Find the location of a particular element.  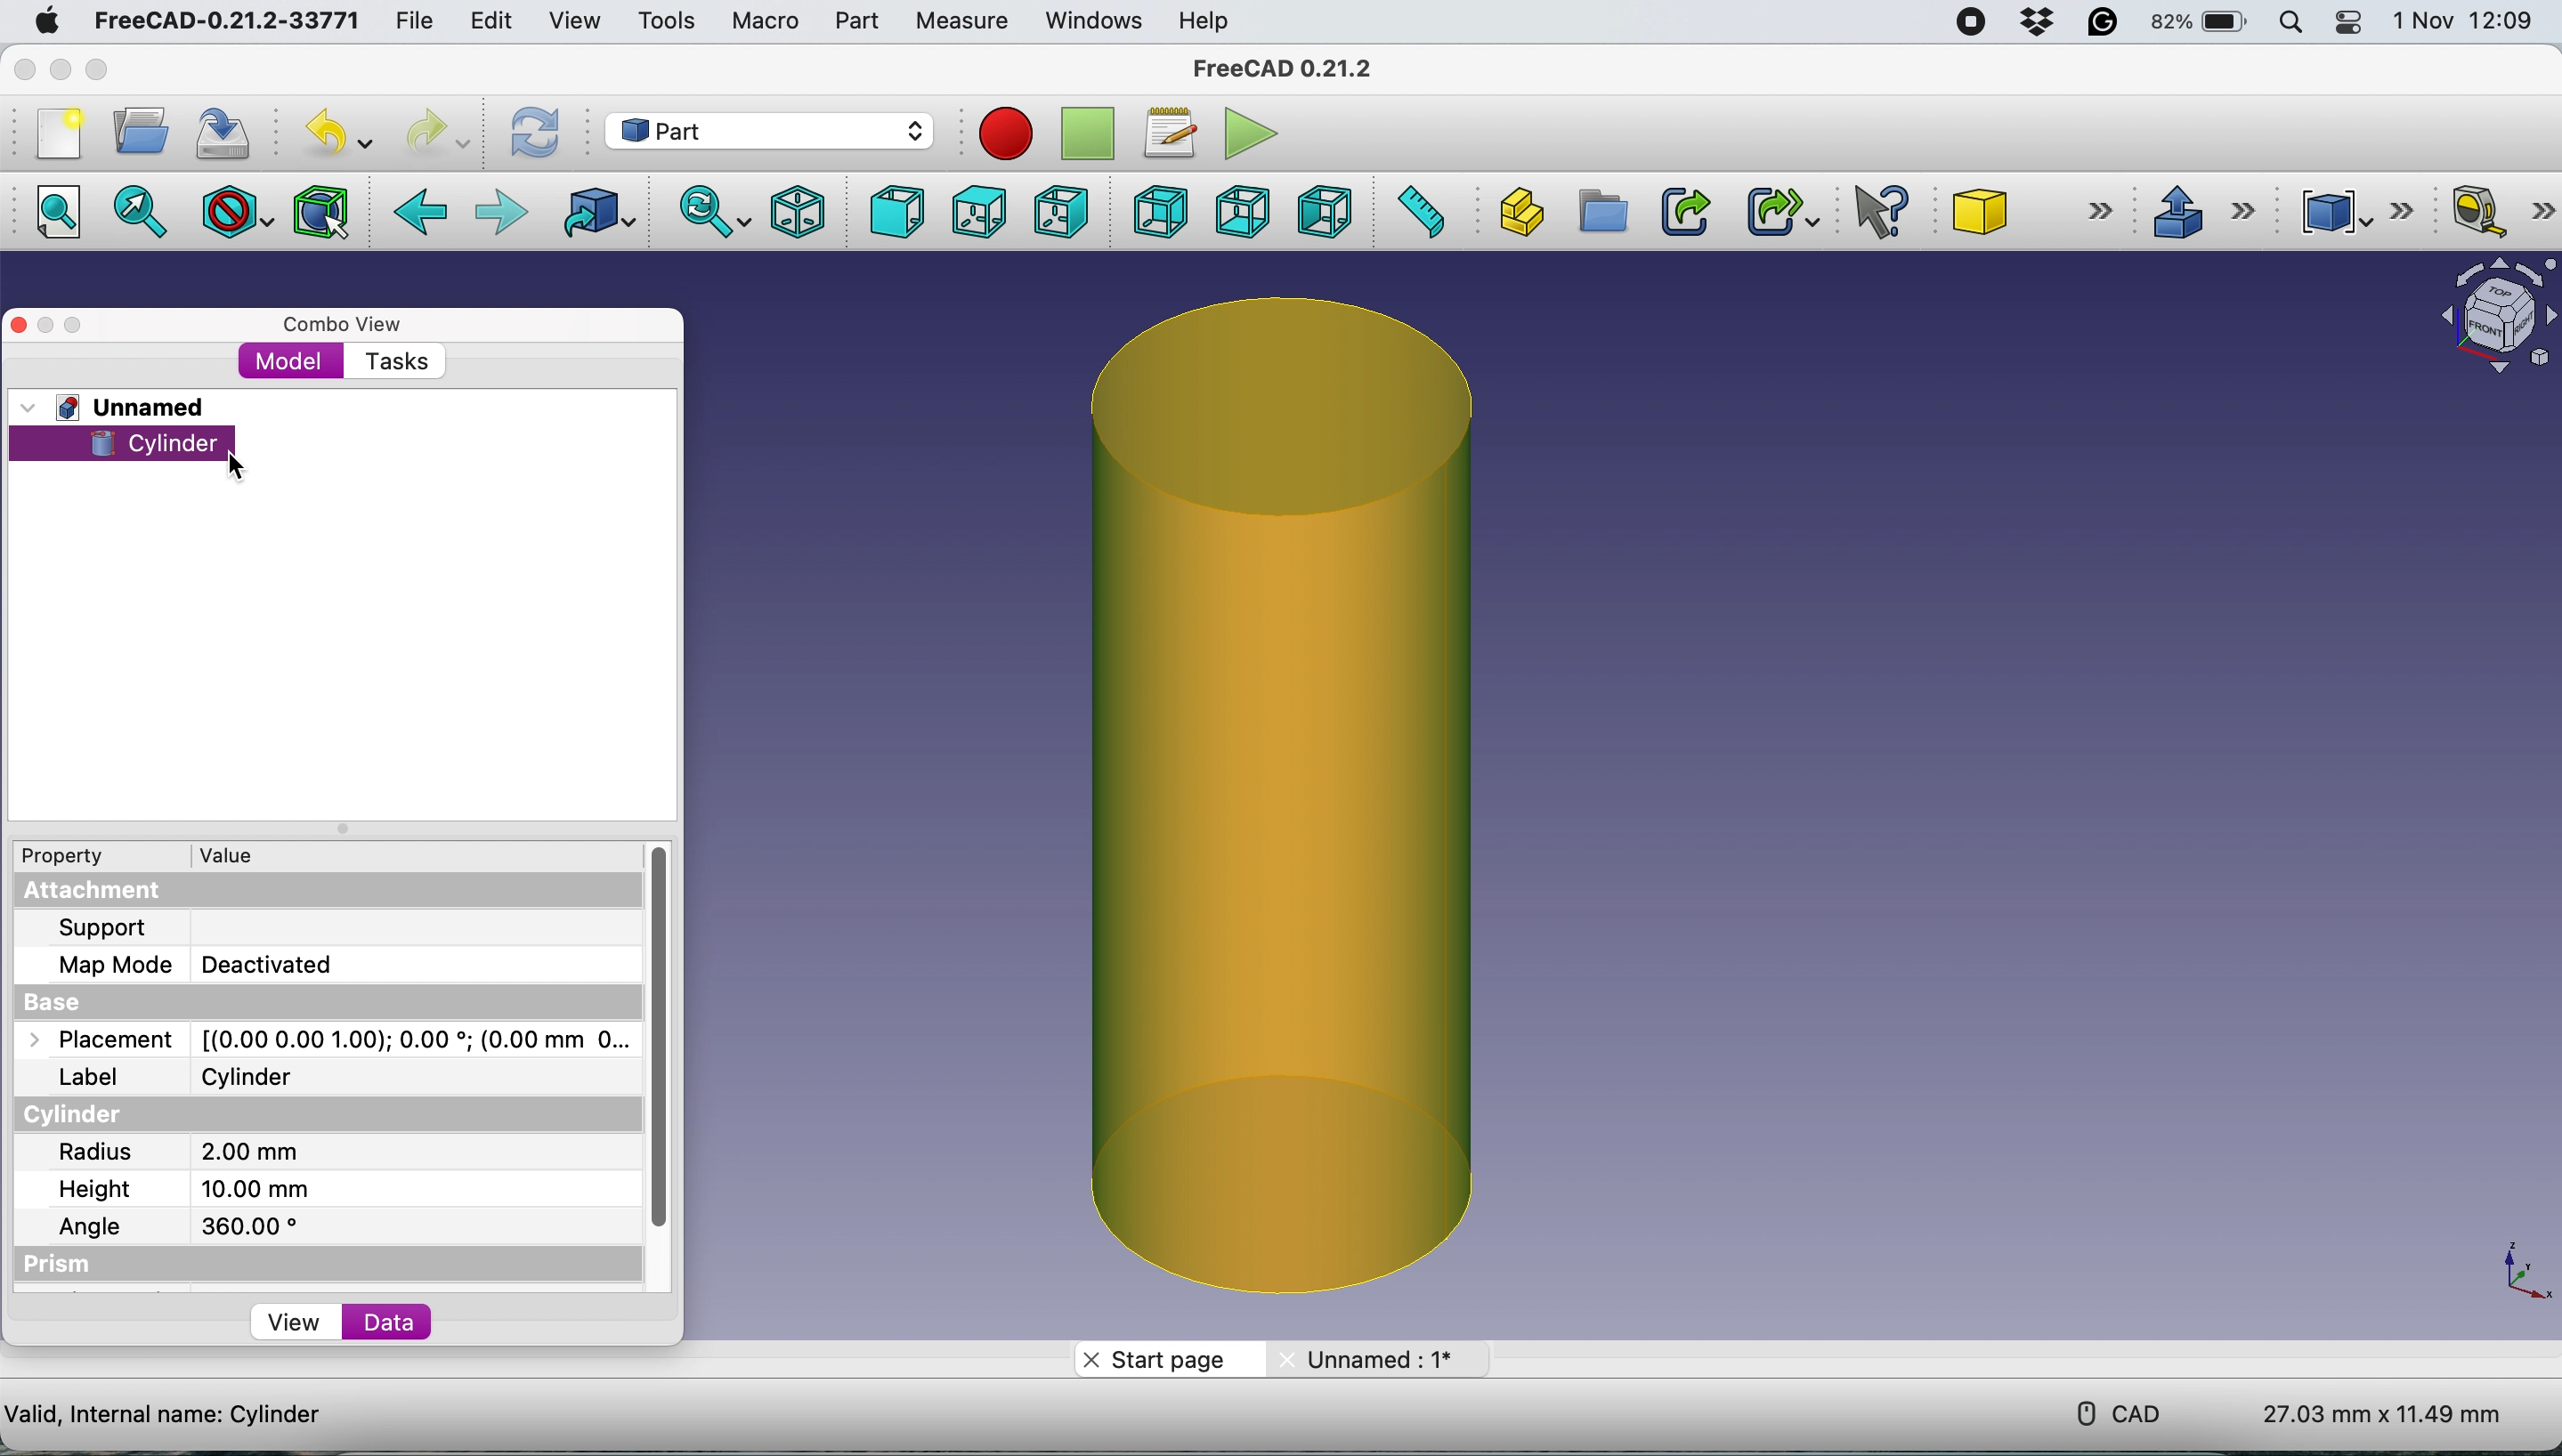

macro is located at coordinates (771, 23).